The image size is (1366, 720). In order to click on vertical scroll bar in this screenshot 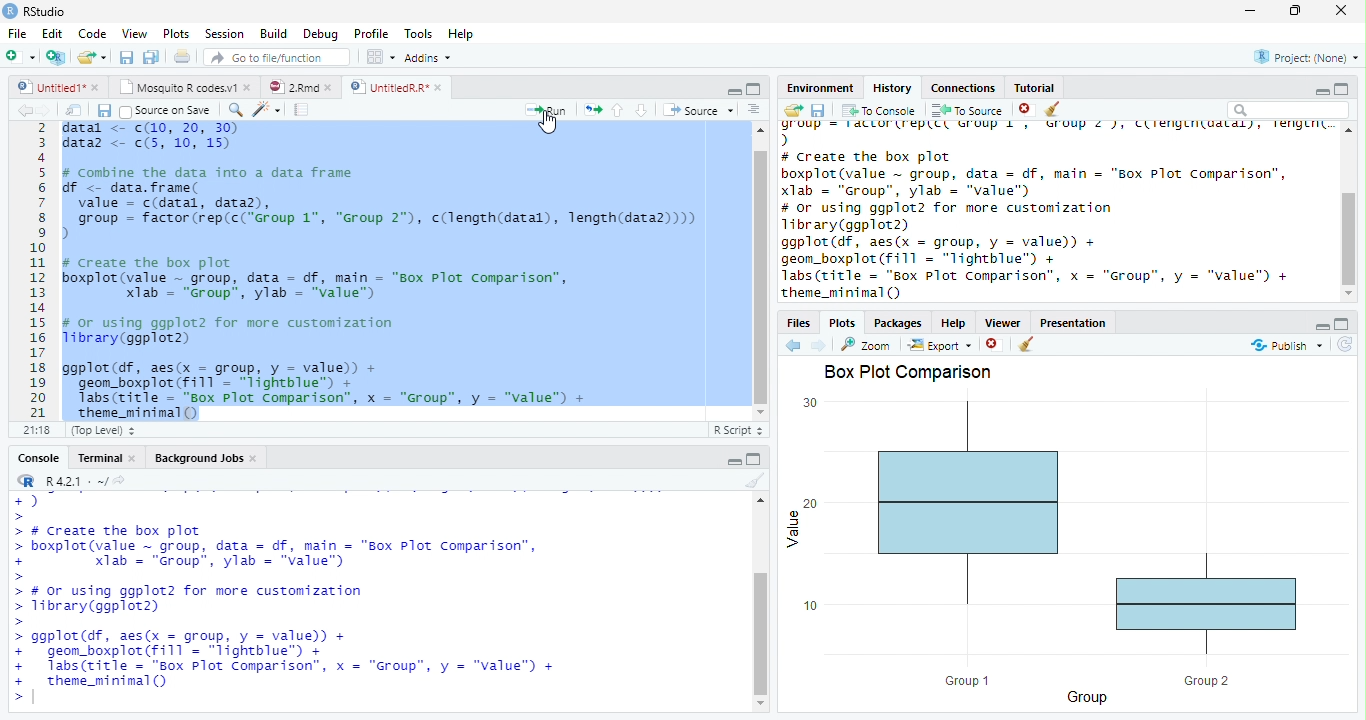, I will do `click(761, 271)`.